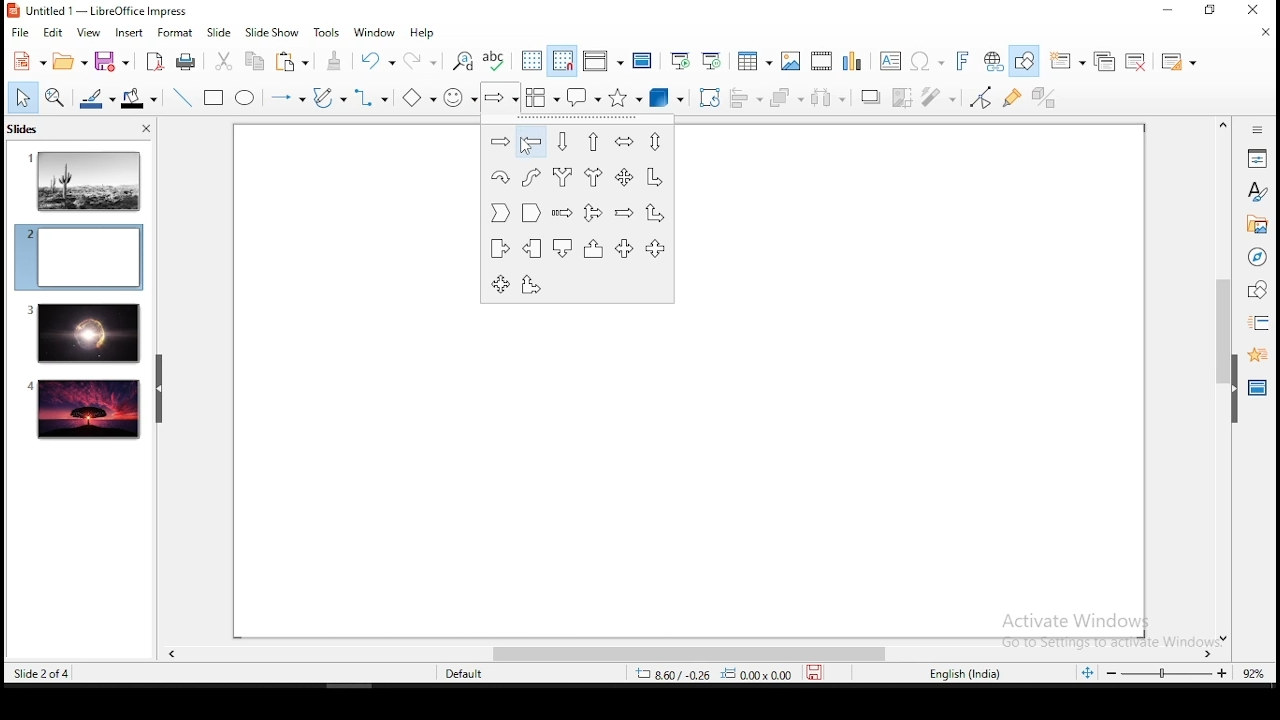 The width and height of the screenshot is (1280, 720). Describe the element at coordinates (328, 33) in the screenshot. I see `tools` at that location.